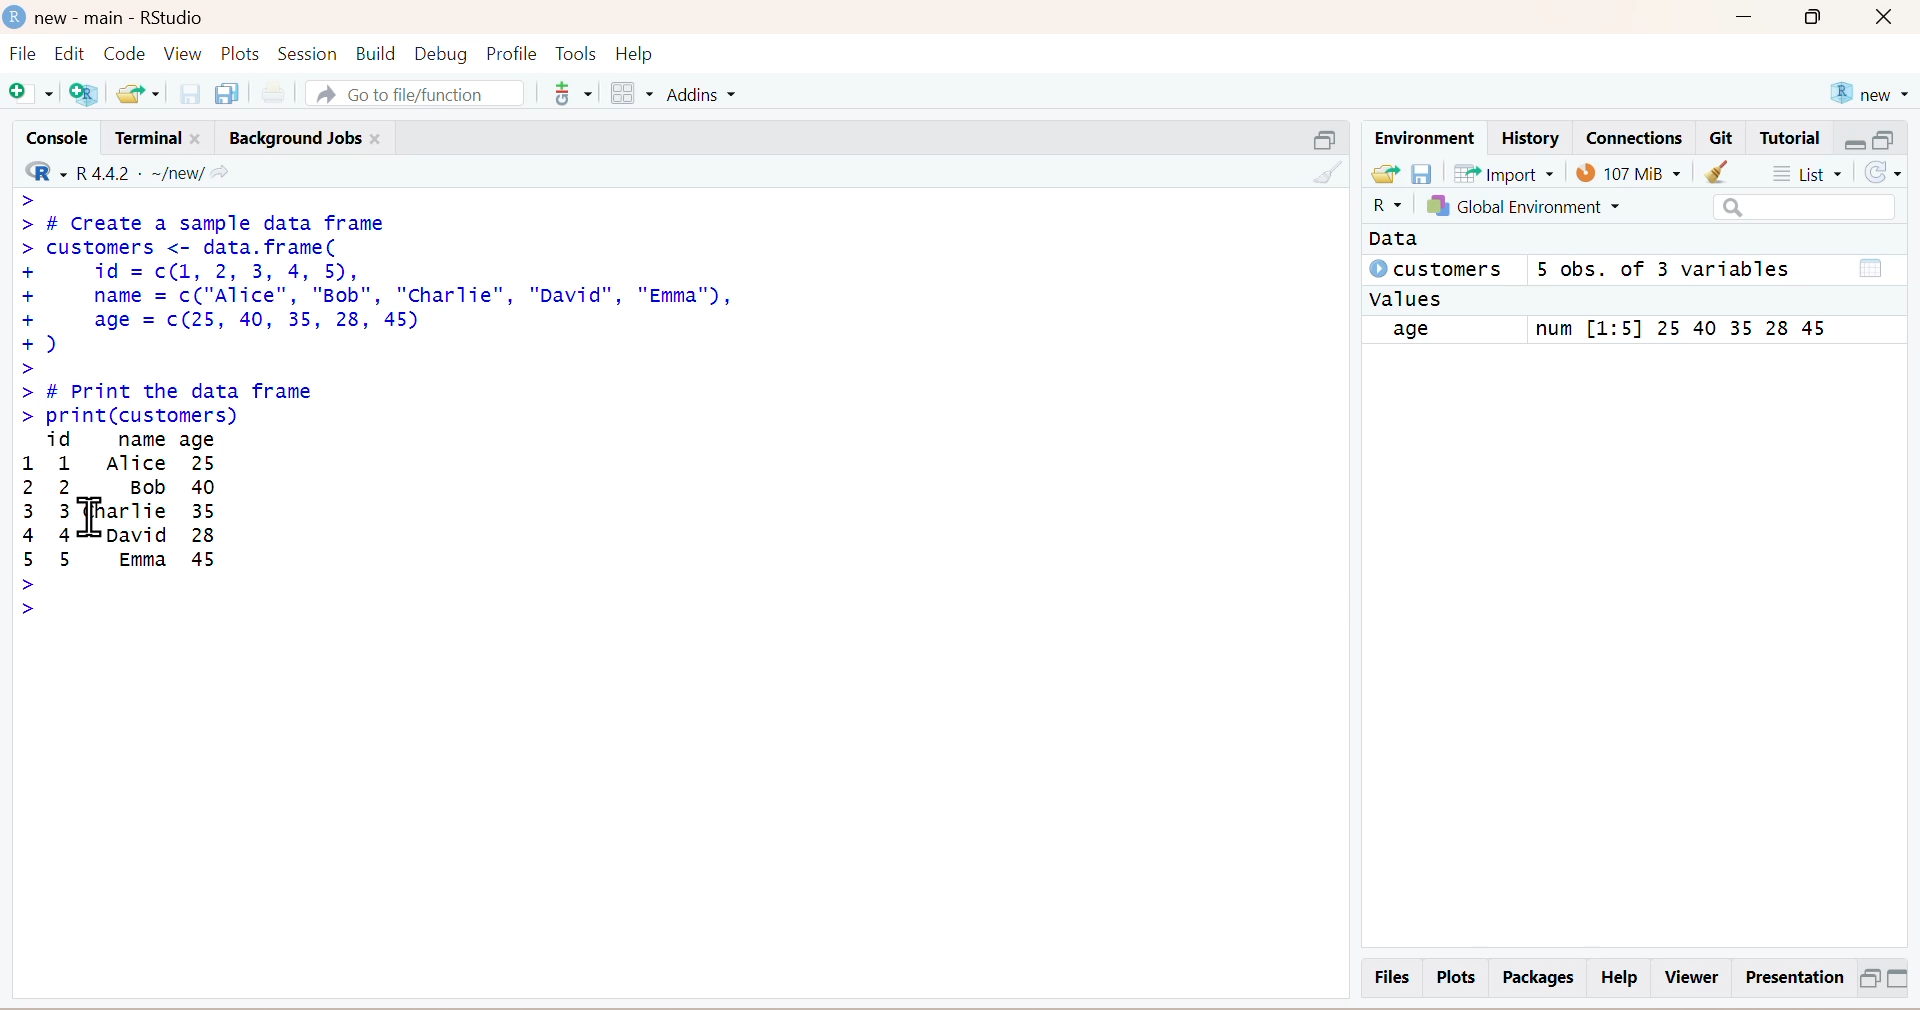 This screenshot has width=1920, height=1010. Describe the element at coordinates (73, 53) in the screenshot. I see `Edit` at that location.